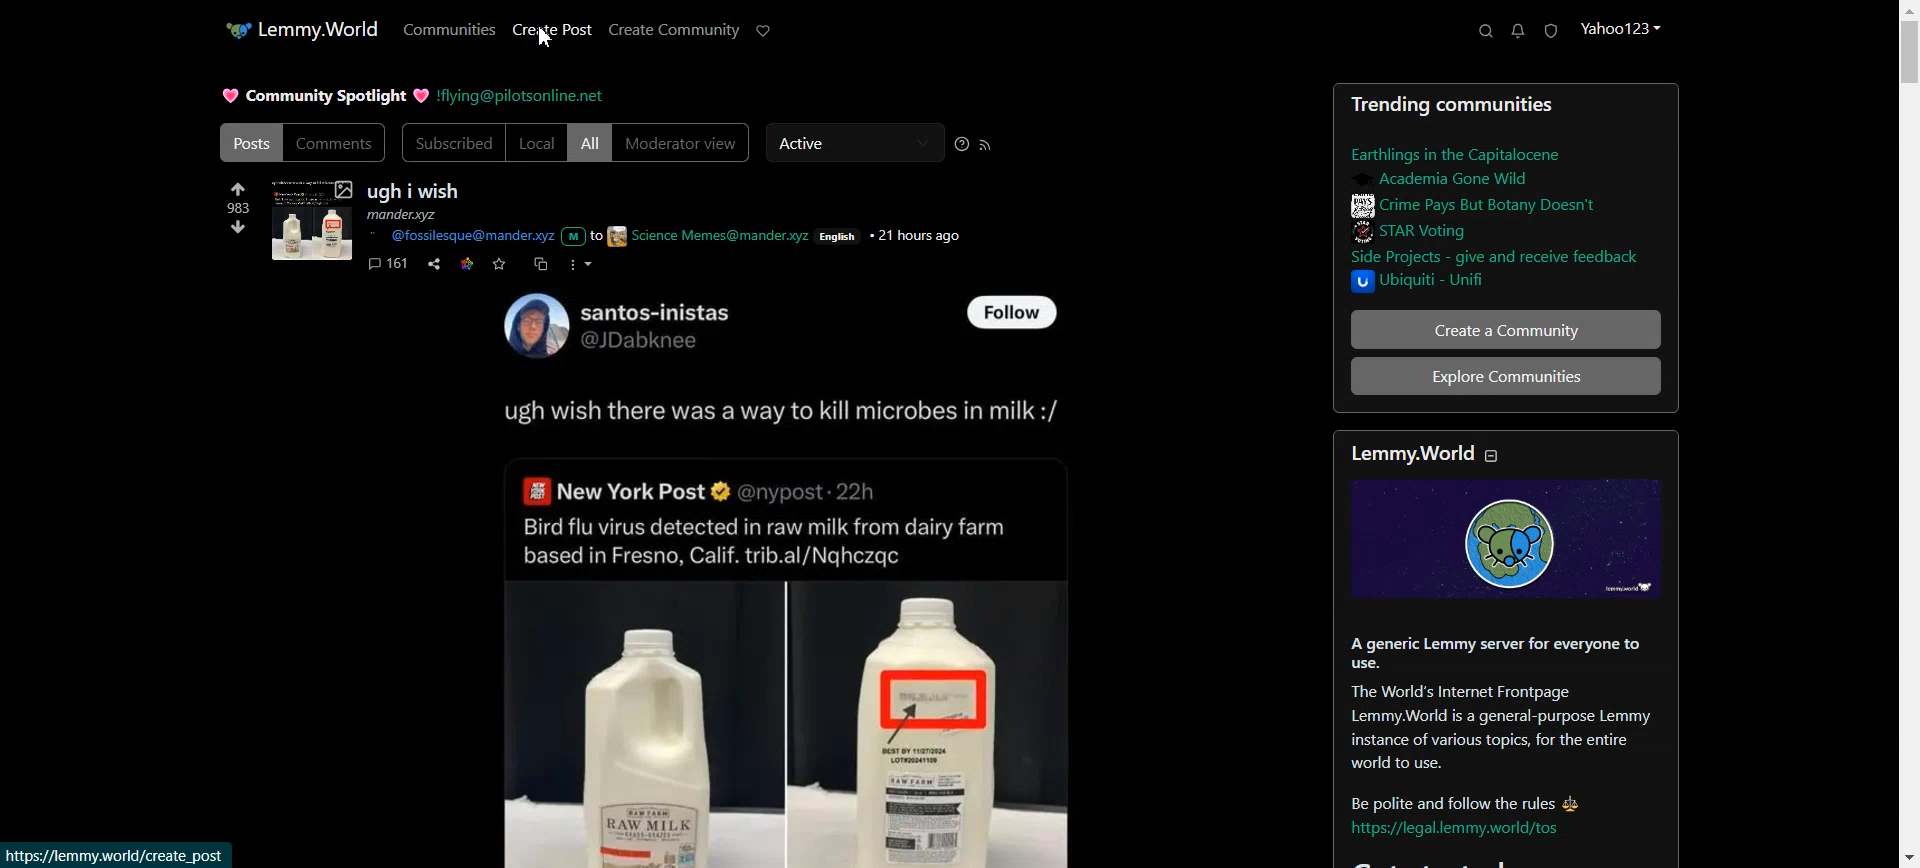 The image size is (1920, 868). What do you see at coordinates (835, 237) in the screenshot?
I see `English` at bounding box center [835, 237].